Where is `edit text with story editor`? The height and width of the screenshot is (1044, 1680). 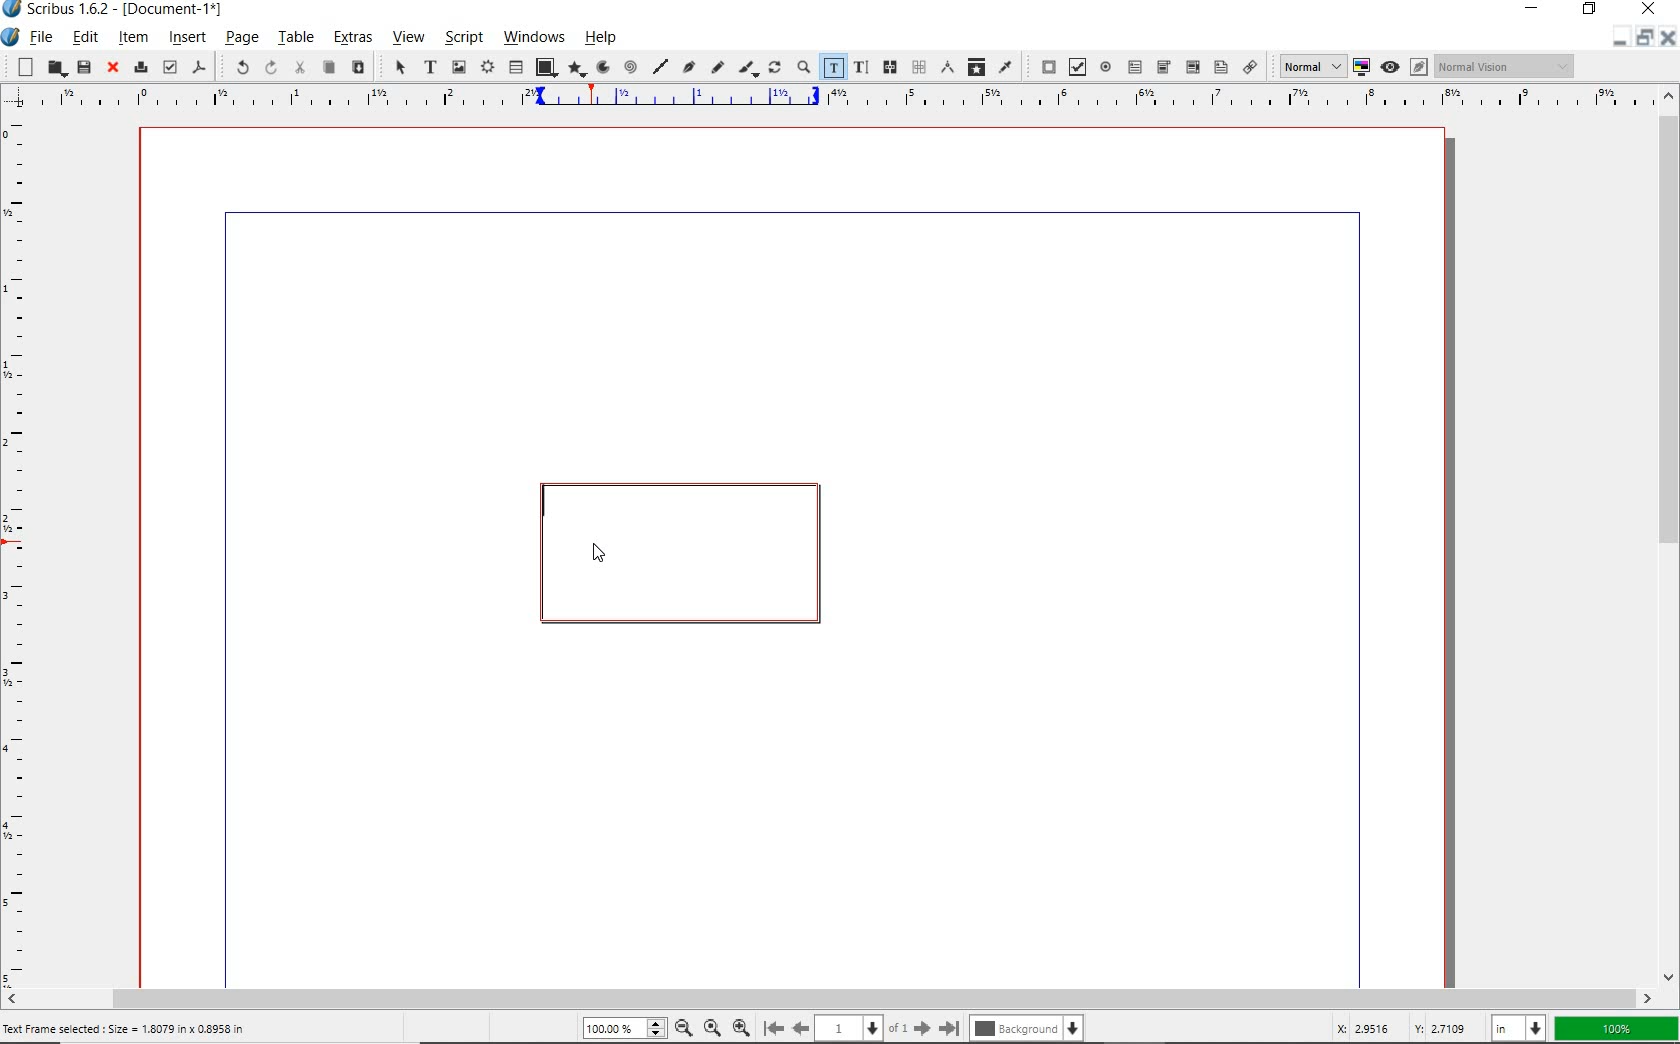 edit text with story editor is located at coordinates (860, 68).